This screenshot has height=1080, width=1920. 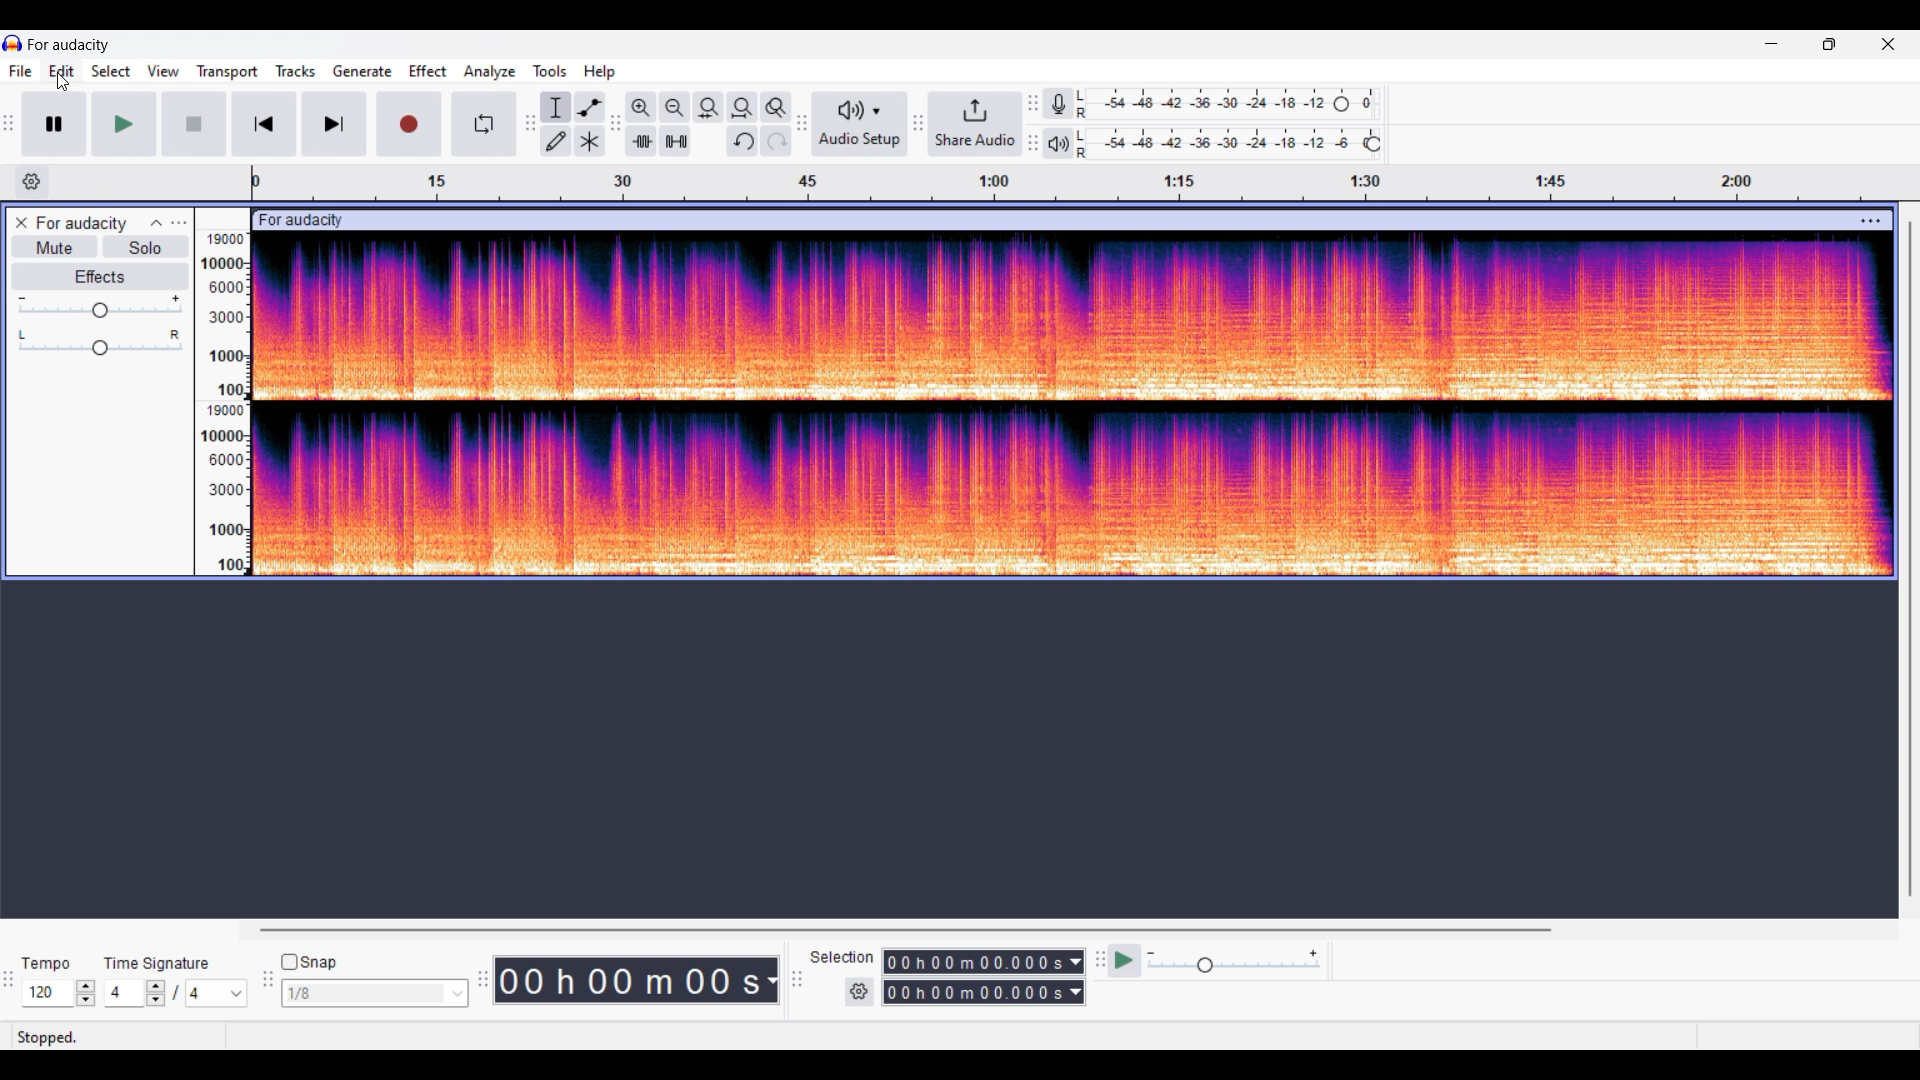 I want to click on Horizontal slide bar, so click(x=912, y=930).